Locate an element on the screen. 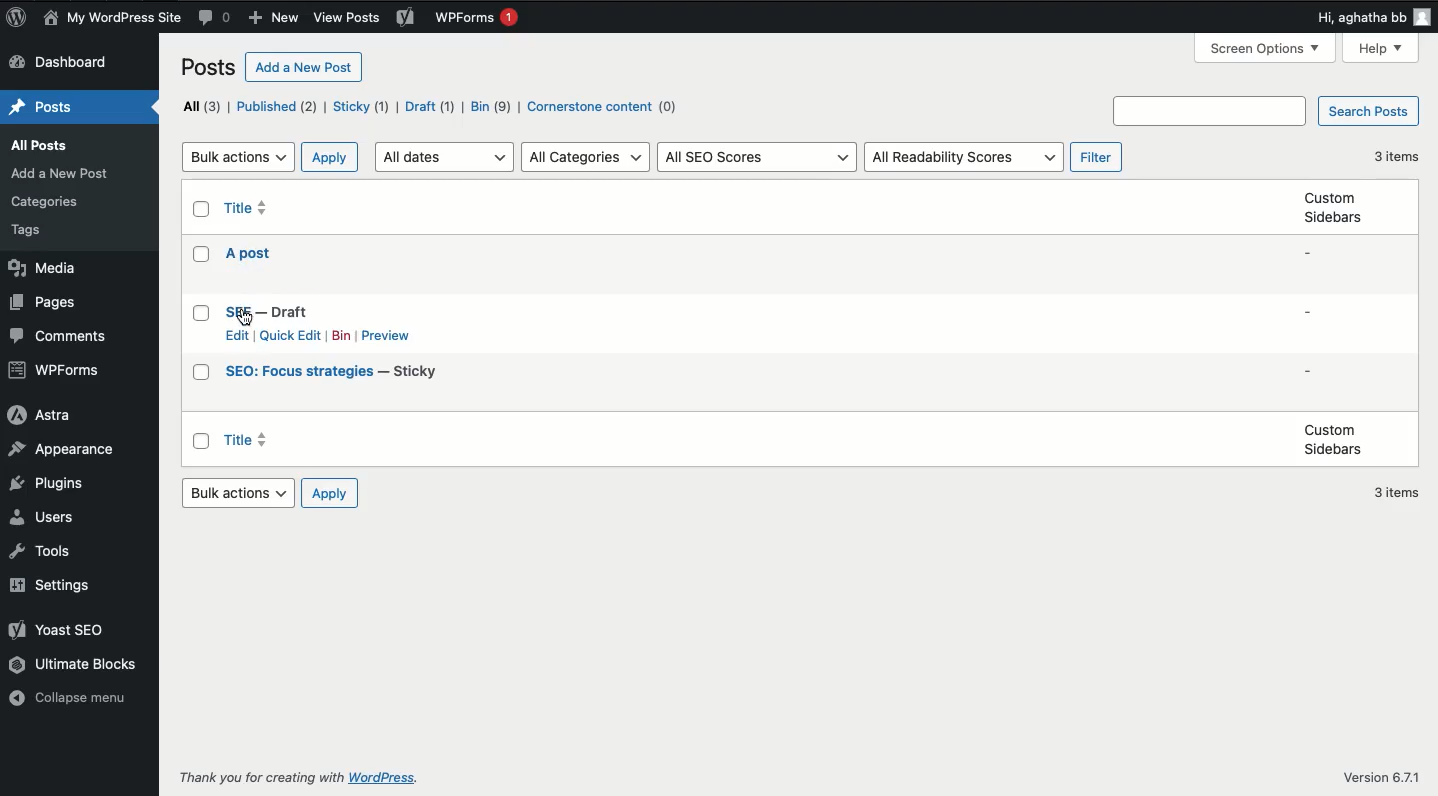  Categories is located at coordinates (49, 200).